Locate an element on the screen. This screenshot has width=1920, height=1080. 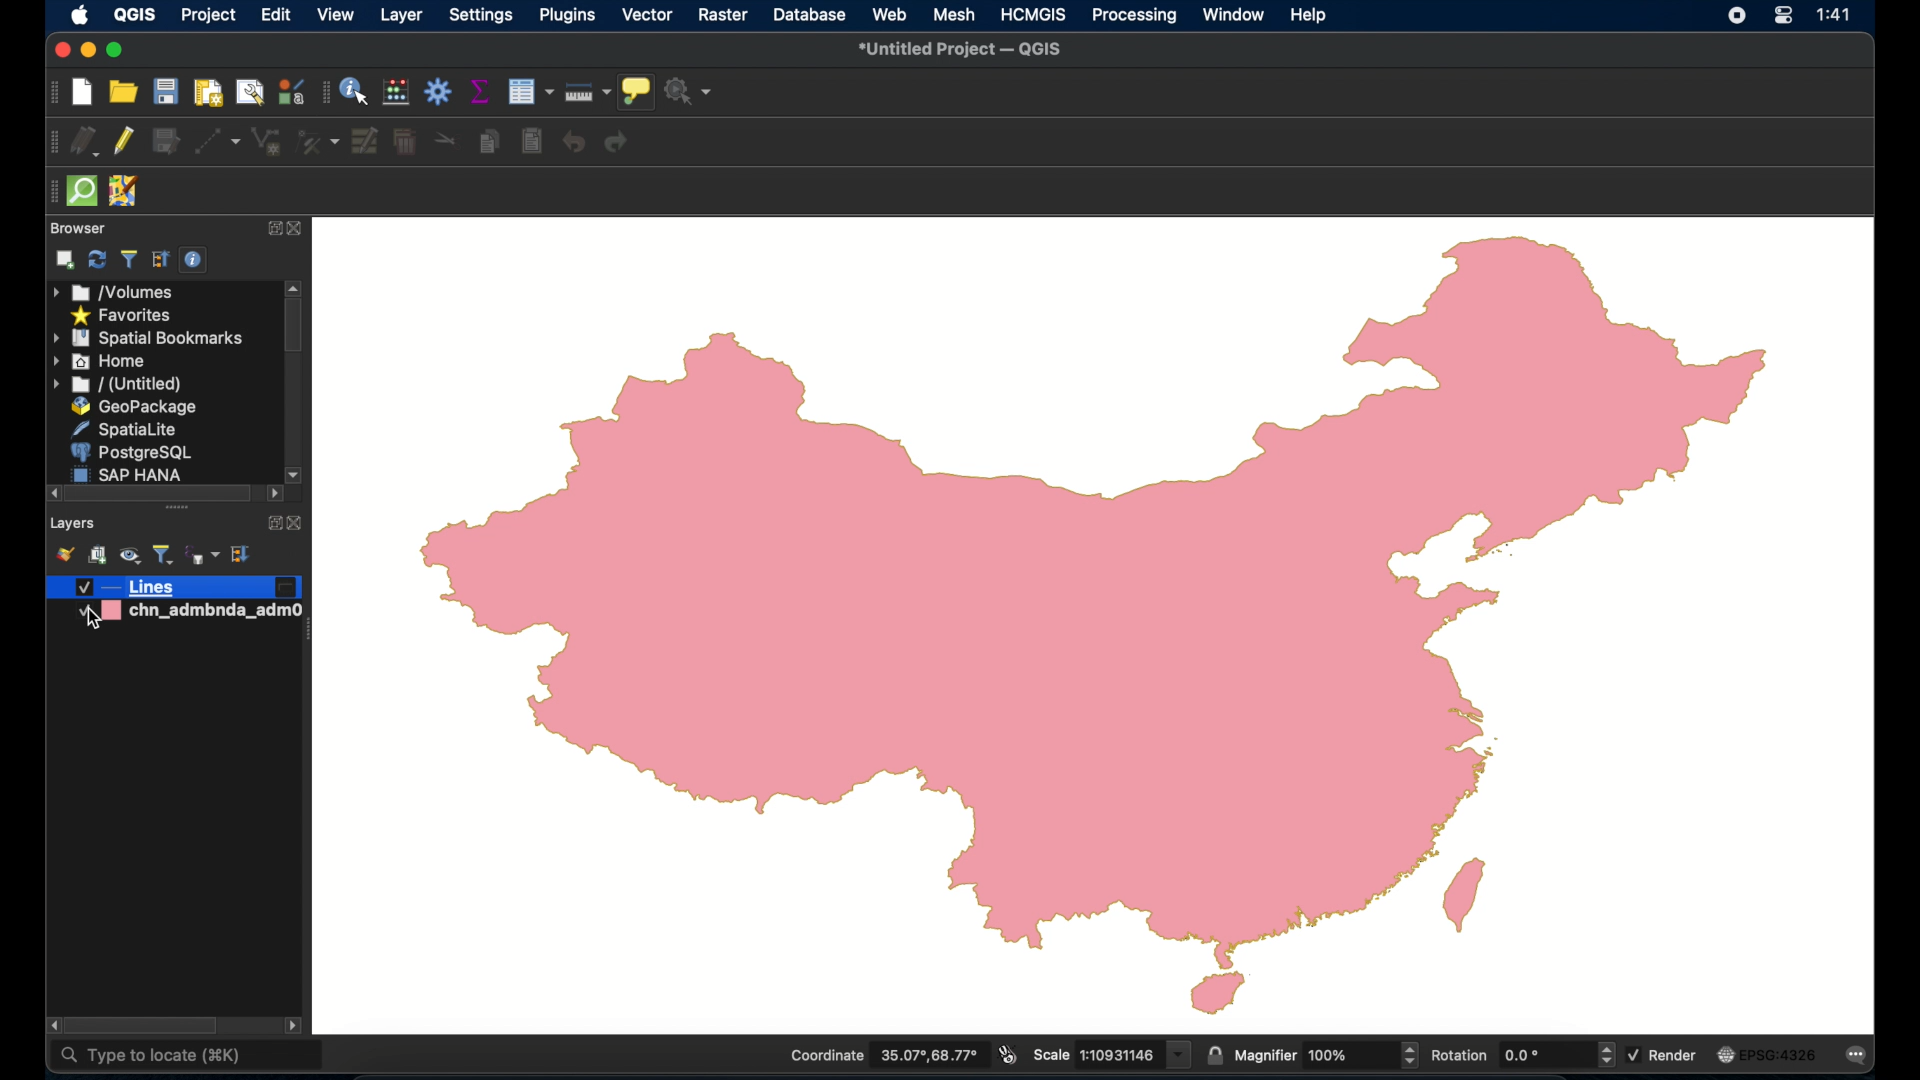
save project is located at coordinates (165, 91).